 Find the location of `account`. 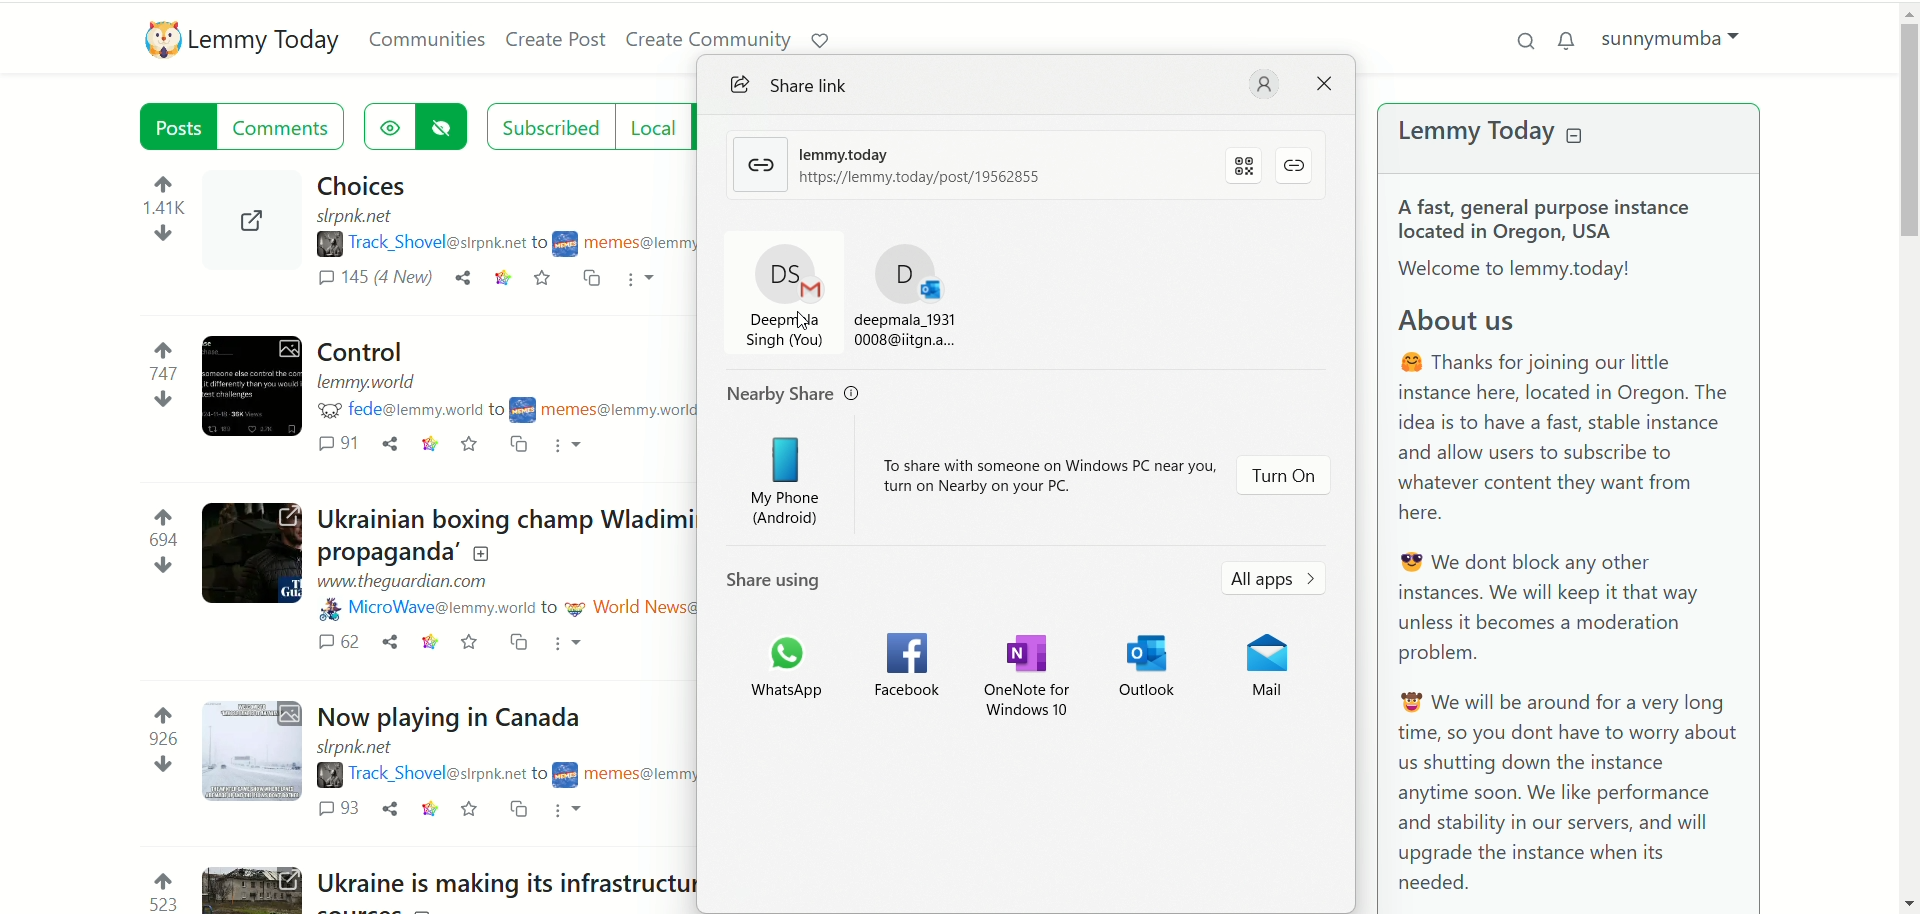

account is located at coordinates (1264, 84).